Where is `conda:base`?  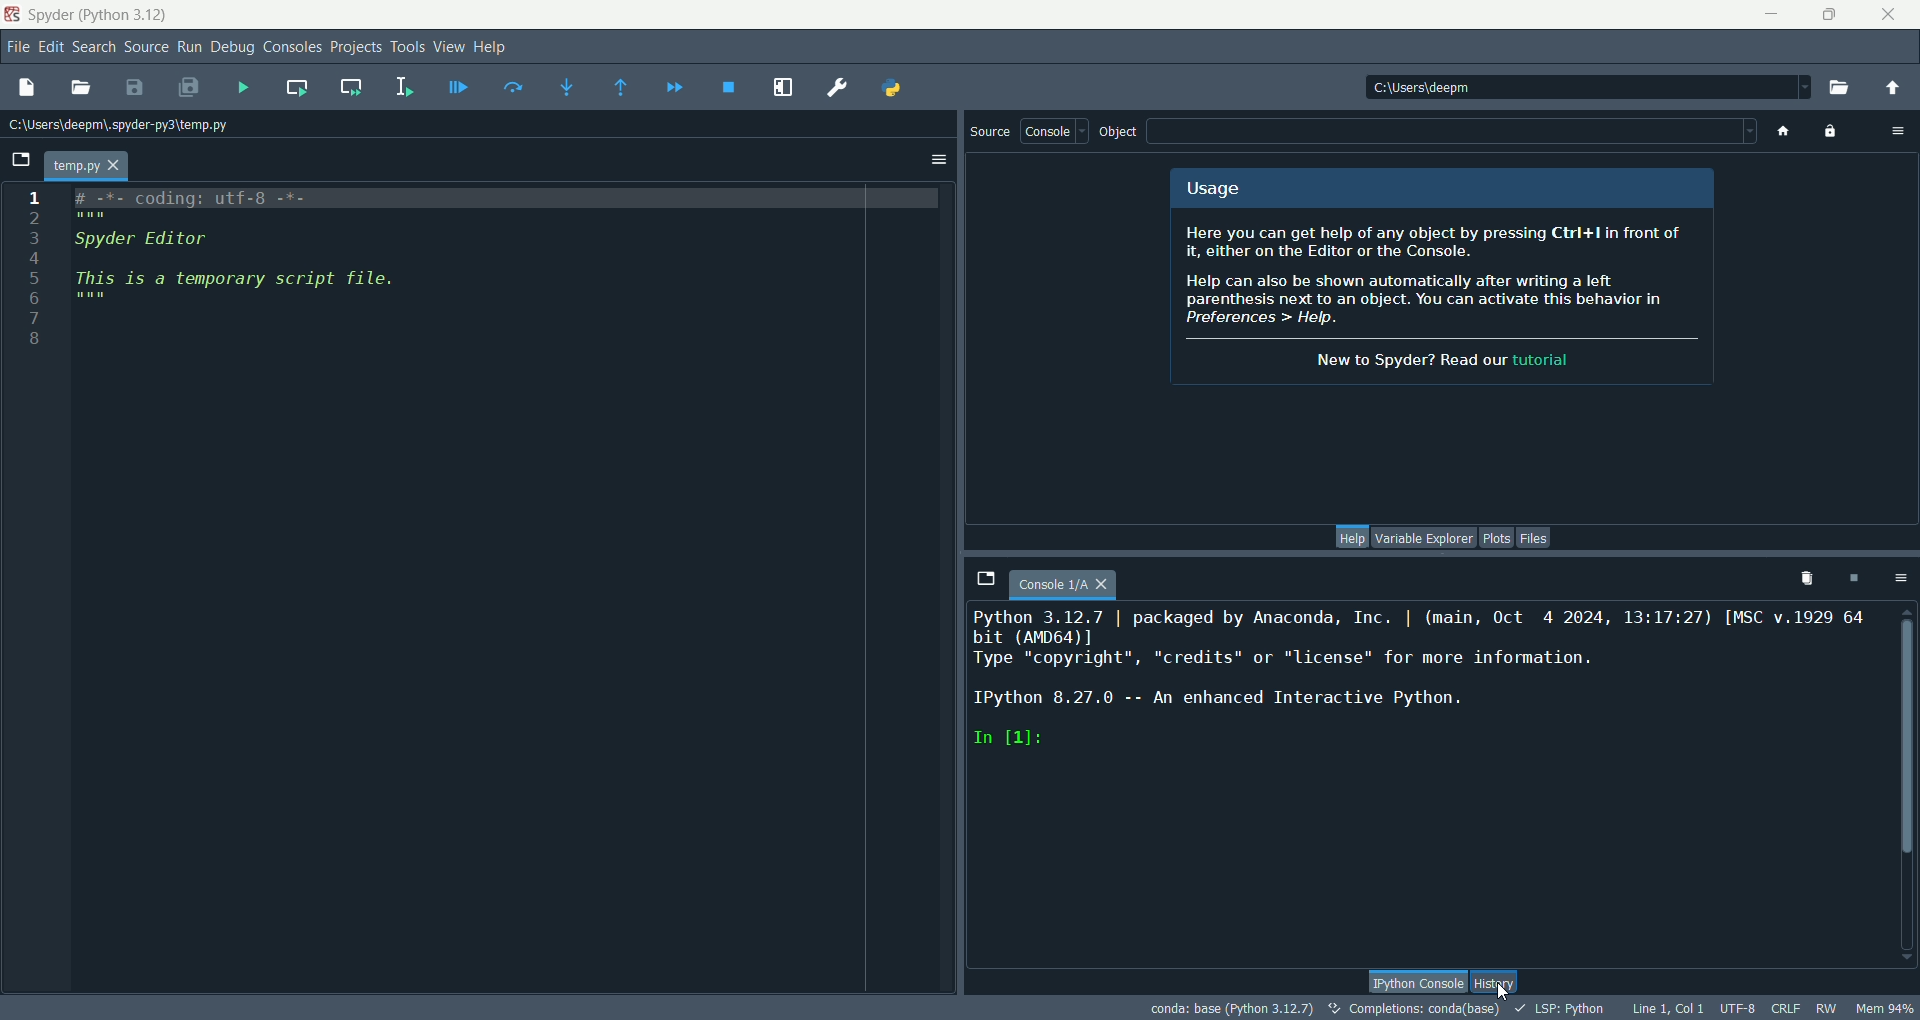 conda:base is located at coordinates (1229, 1008).